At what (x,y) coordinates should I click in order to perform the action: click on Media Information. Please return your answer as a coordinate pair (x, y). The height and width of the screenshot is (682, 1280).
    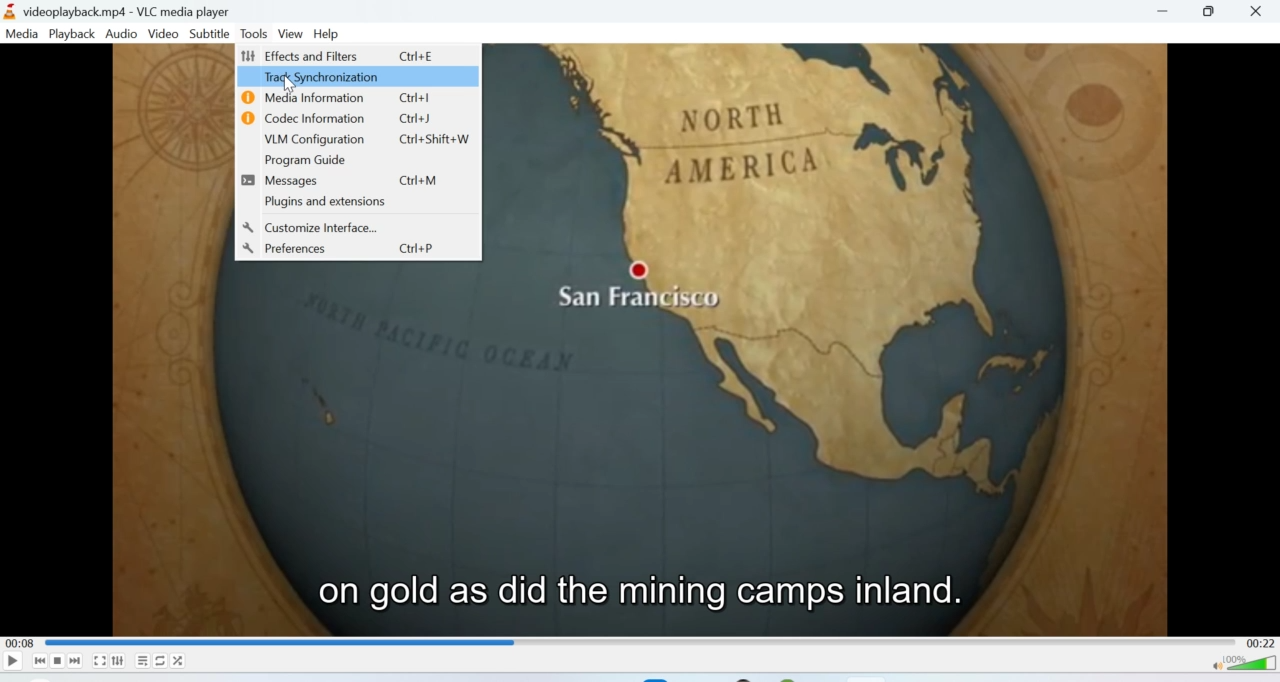
    Looking at the image, I should click on (310, 97).